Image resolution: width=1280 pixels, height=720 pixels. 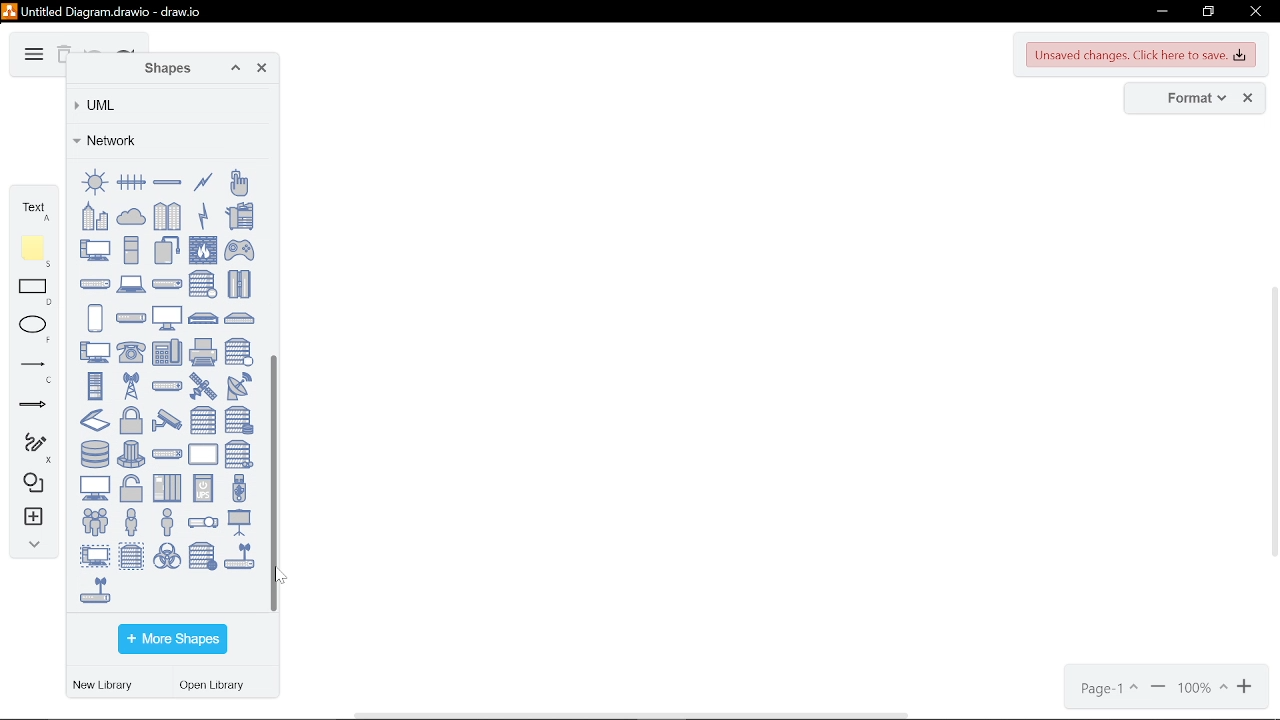 I want to click on horizontal scroll bar, so click(x=634, y=714).